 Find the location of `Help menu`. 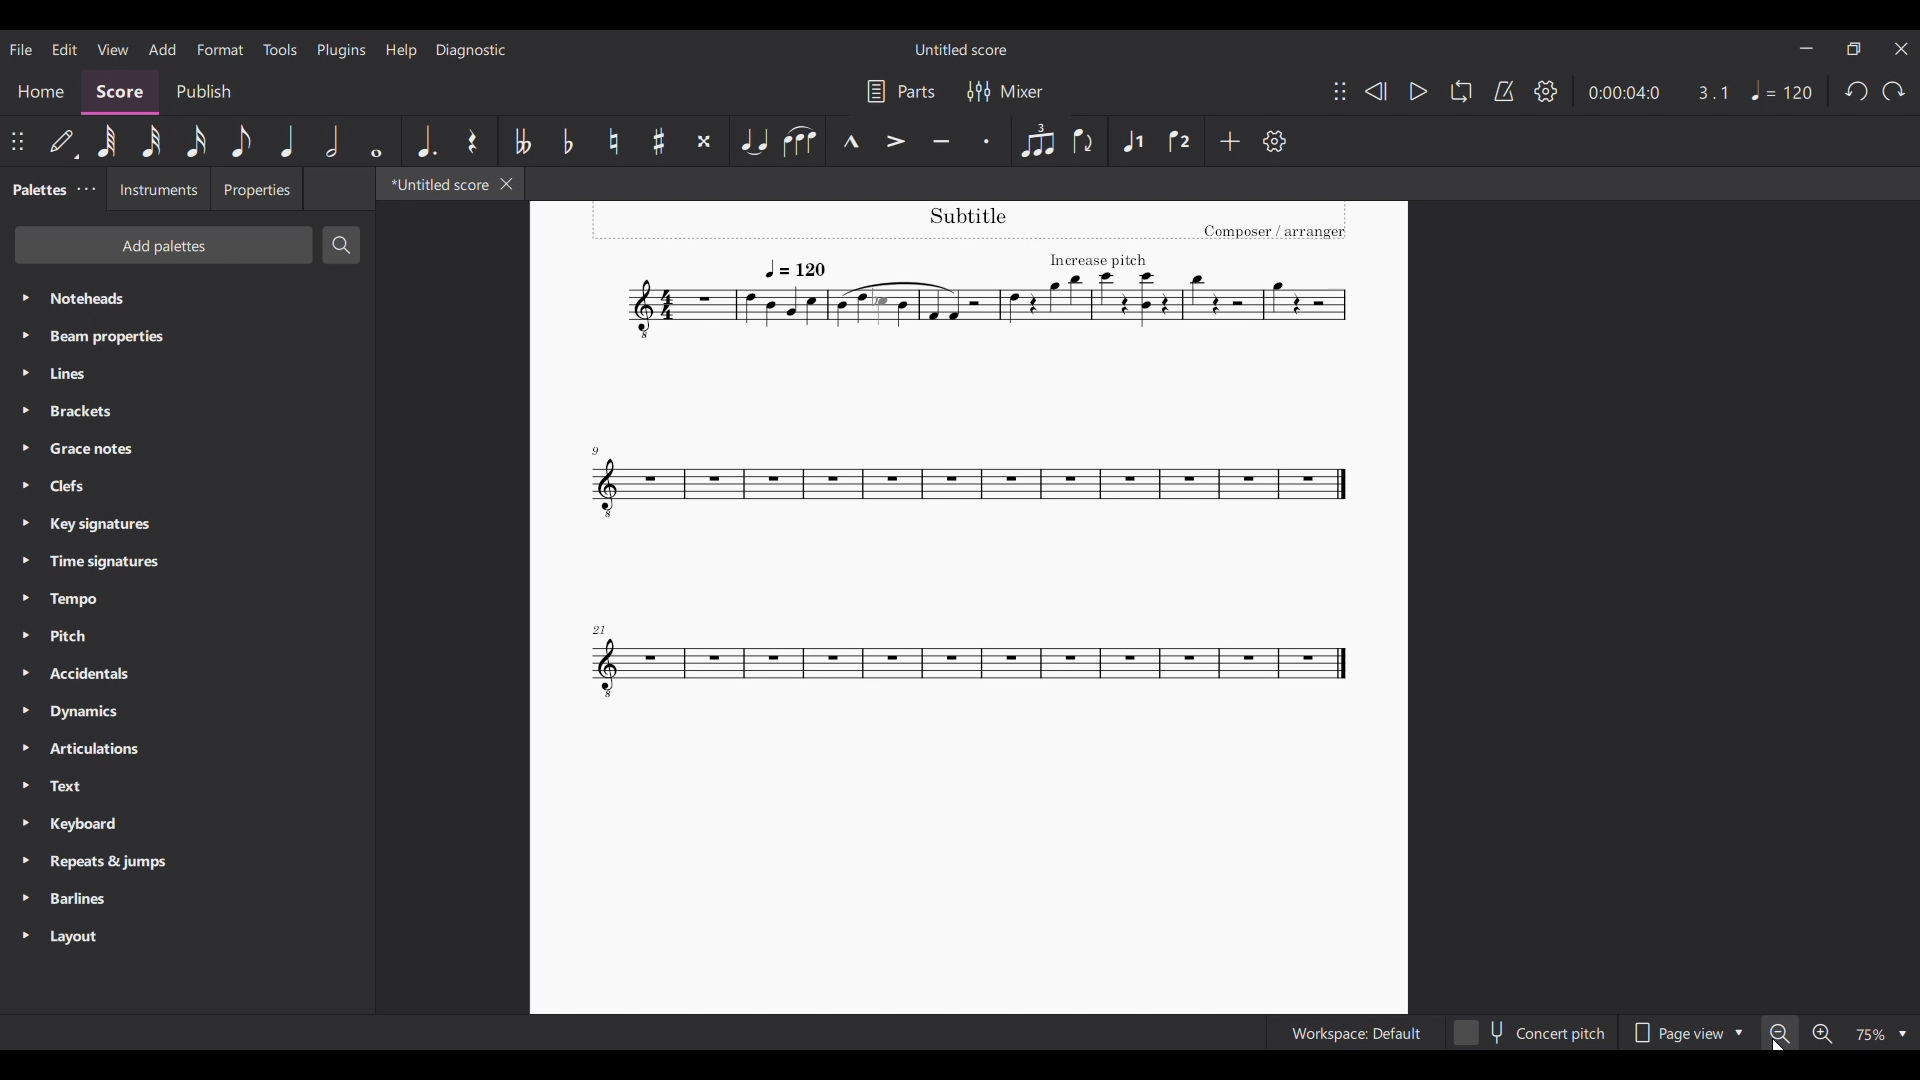

Help menu is located at coordinates (401, 50).